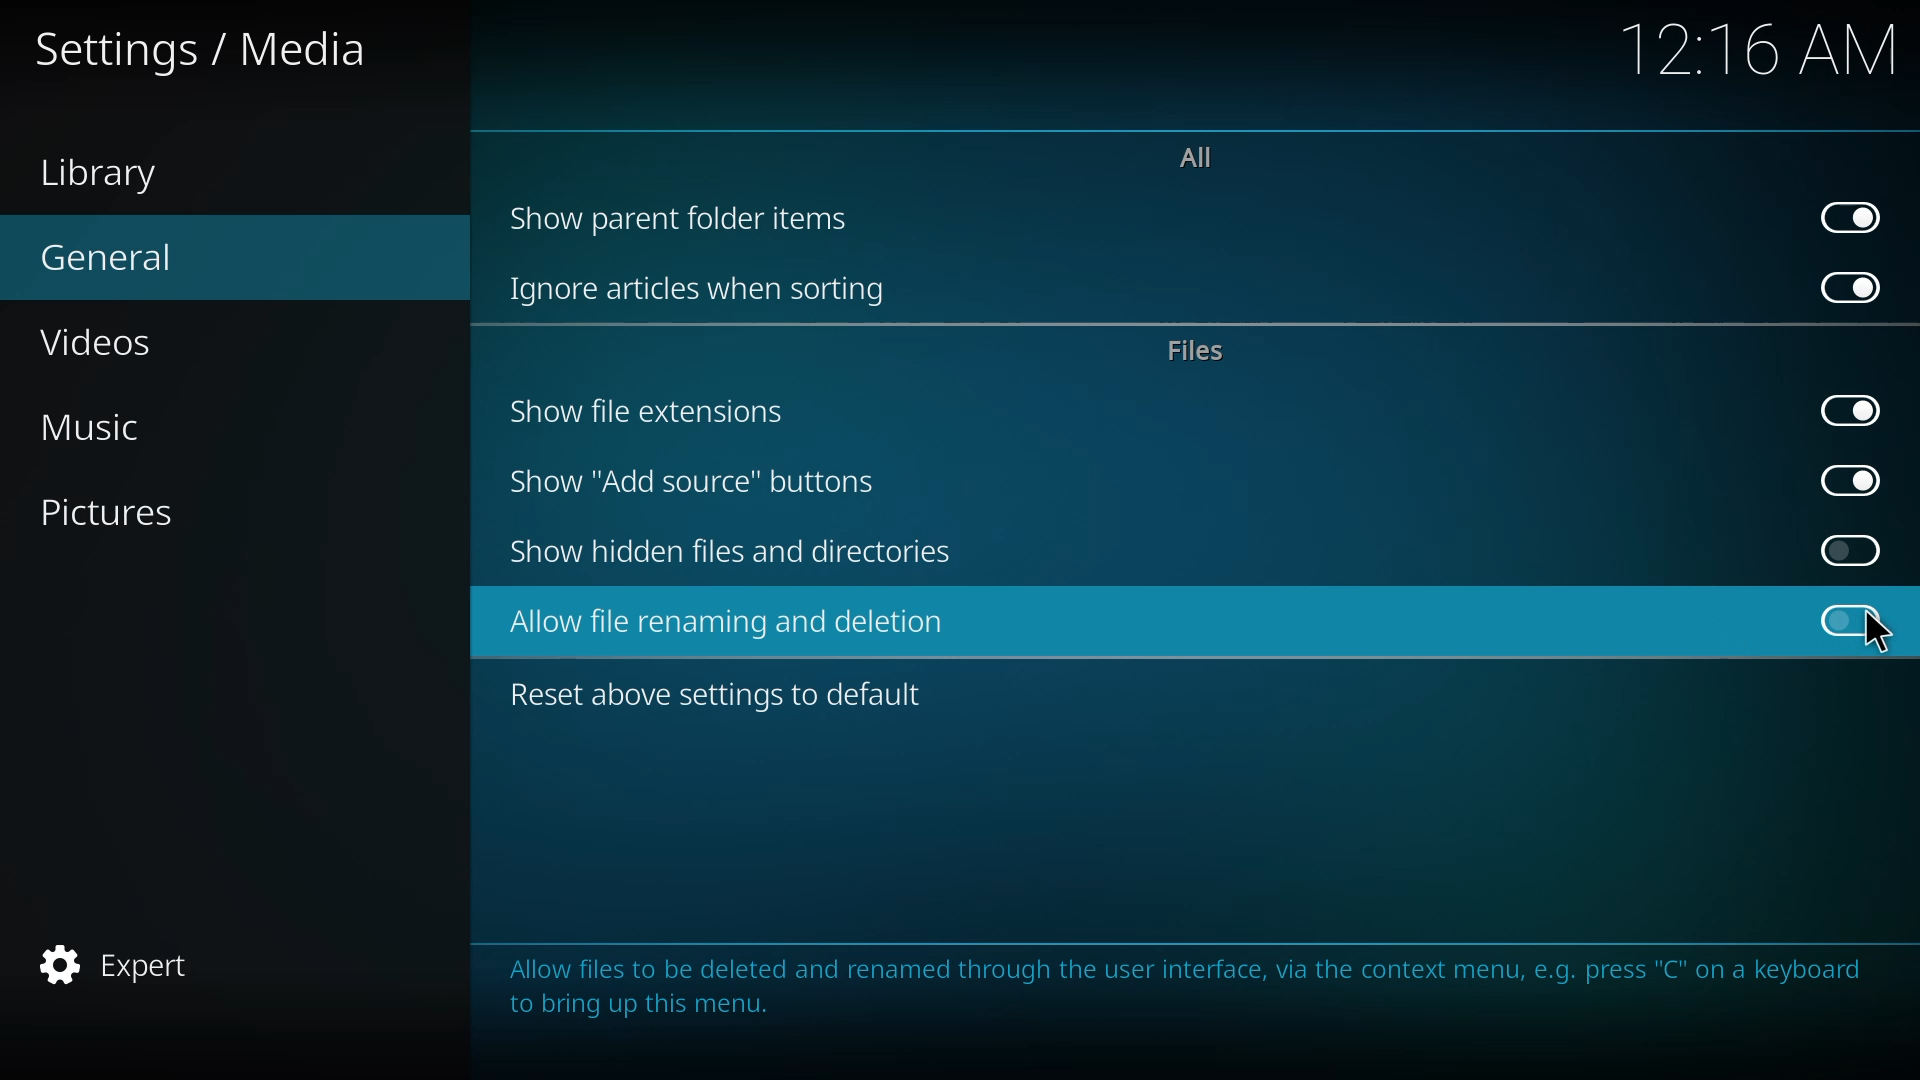  Describe the element at coordinates (1201, 350) in the screenshot. I see `files` at that location.